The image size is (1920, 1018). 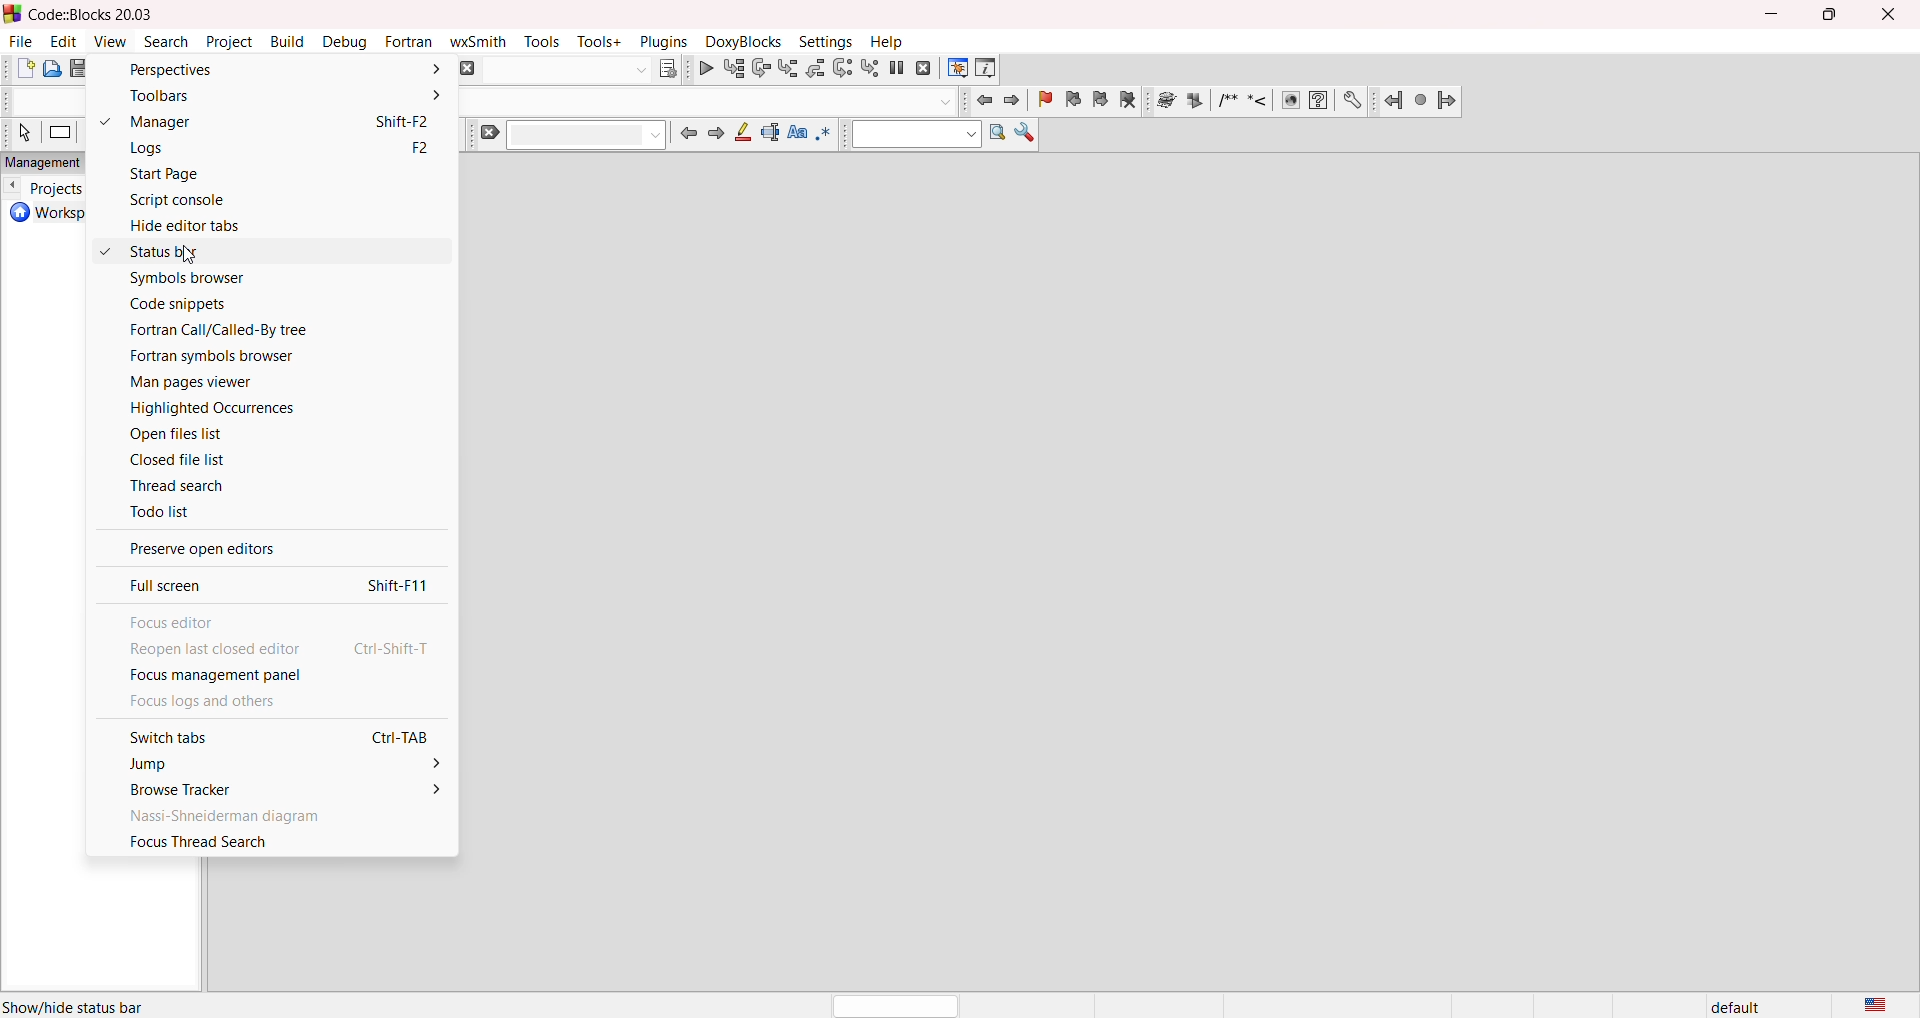 What do you see at coordinates (897, 73) in the screenshot?
I see `break debugger` at bounding box center [897, 73].